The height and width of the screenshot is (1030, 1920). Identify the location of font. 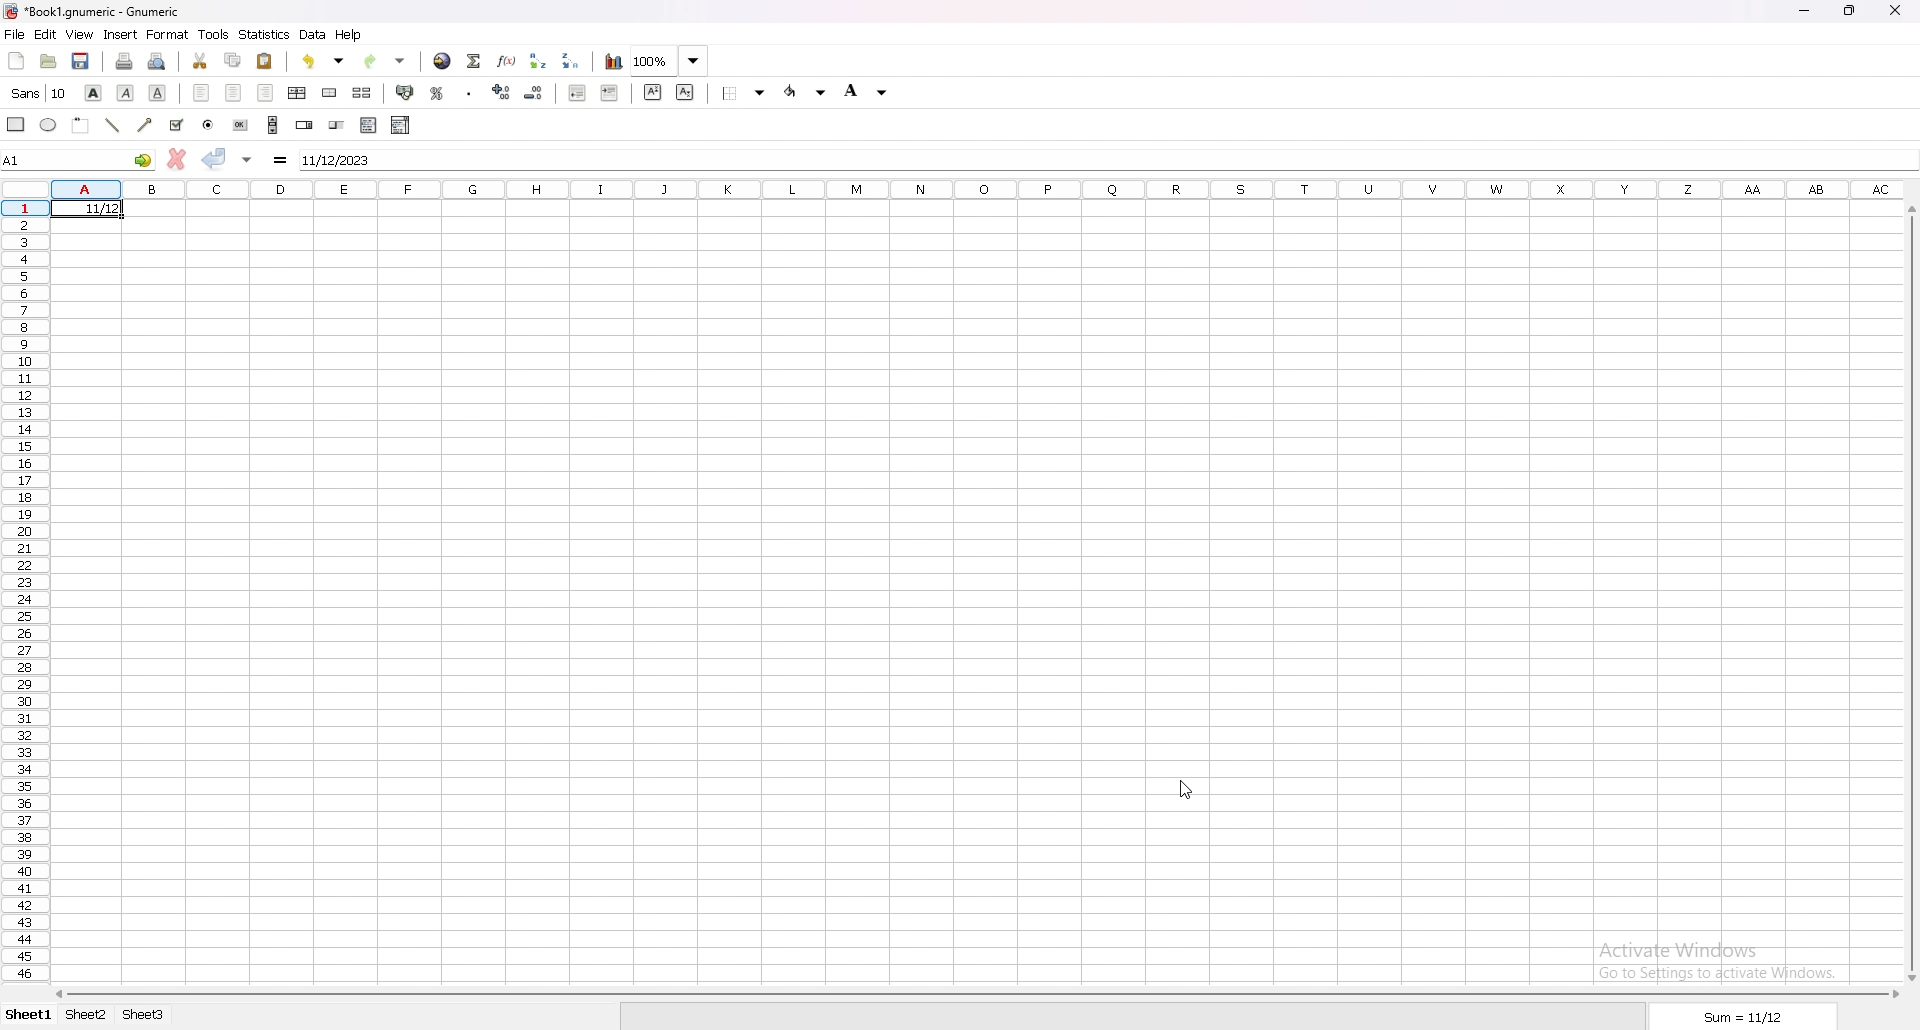
(42, 92).